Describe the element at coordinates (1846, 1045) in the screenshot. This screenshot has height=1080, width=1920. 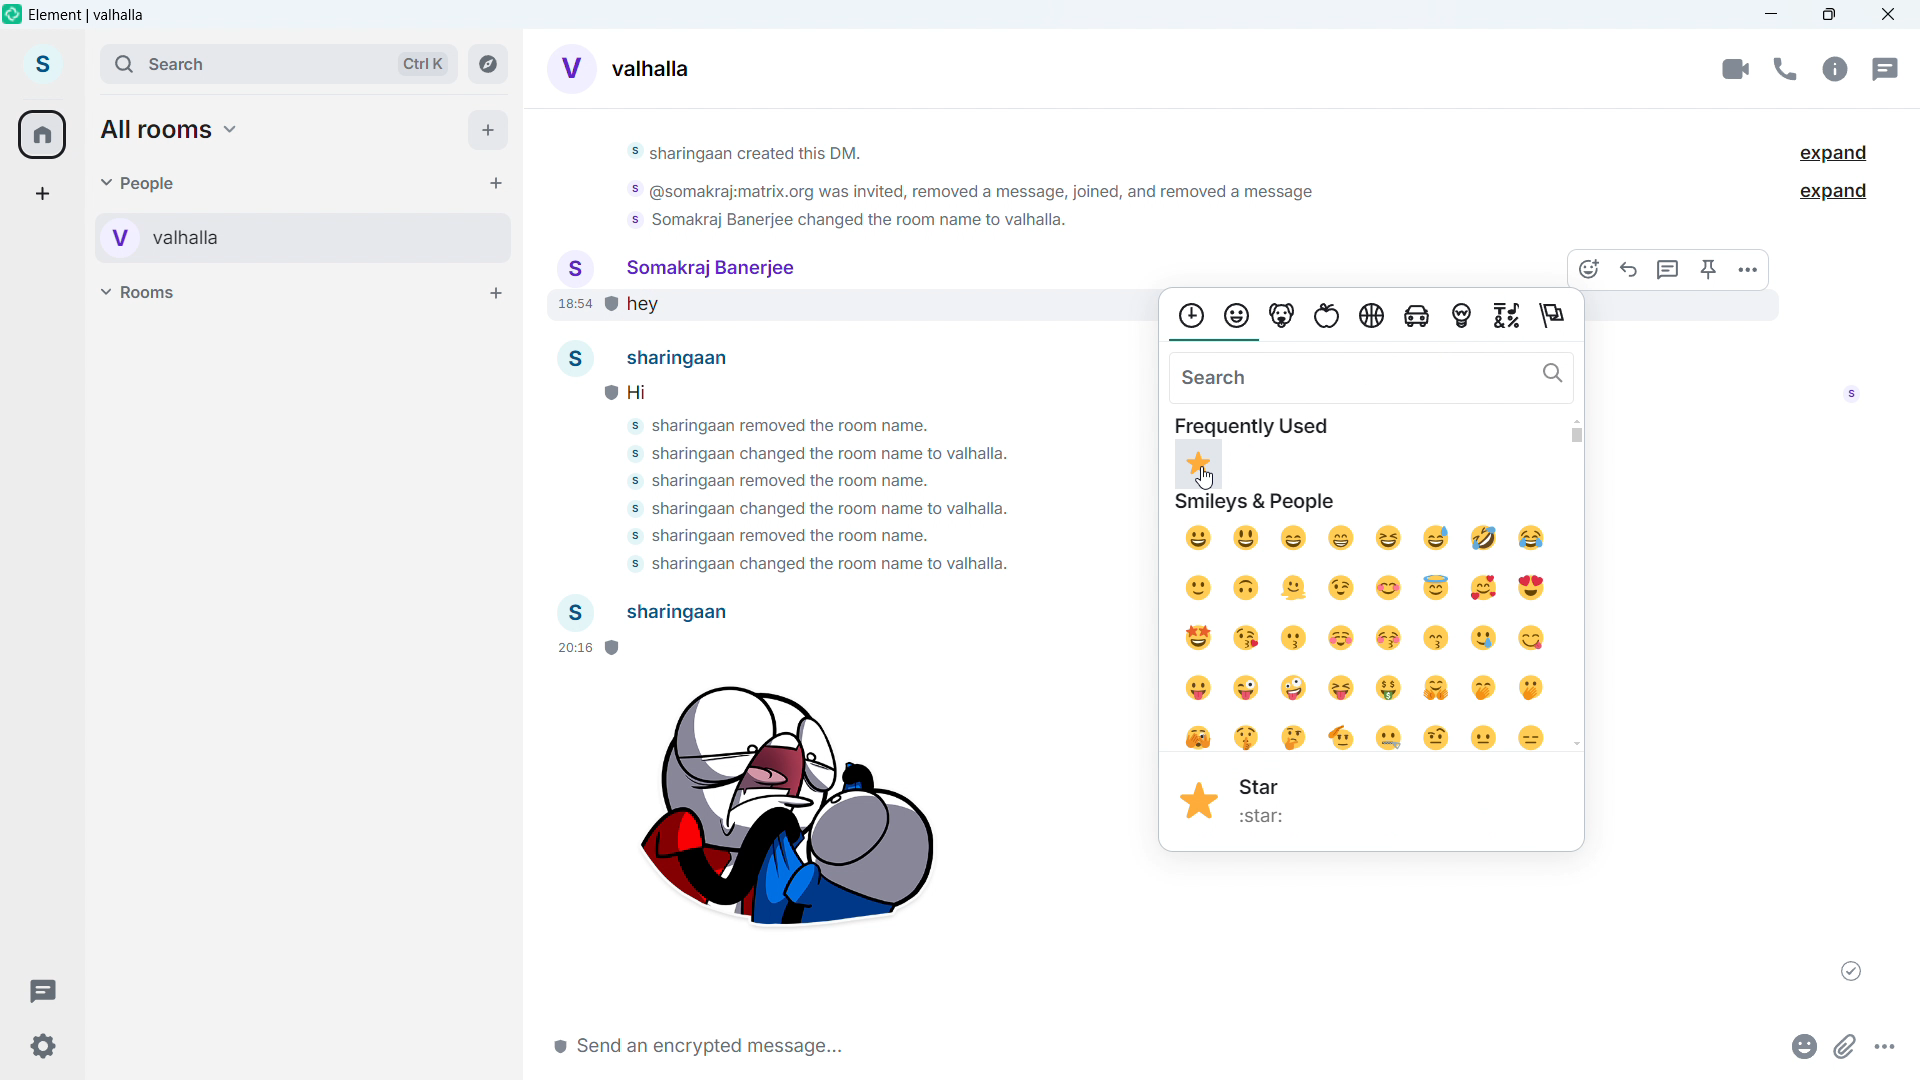
I see `Attachments` at that location.